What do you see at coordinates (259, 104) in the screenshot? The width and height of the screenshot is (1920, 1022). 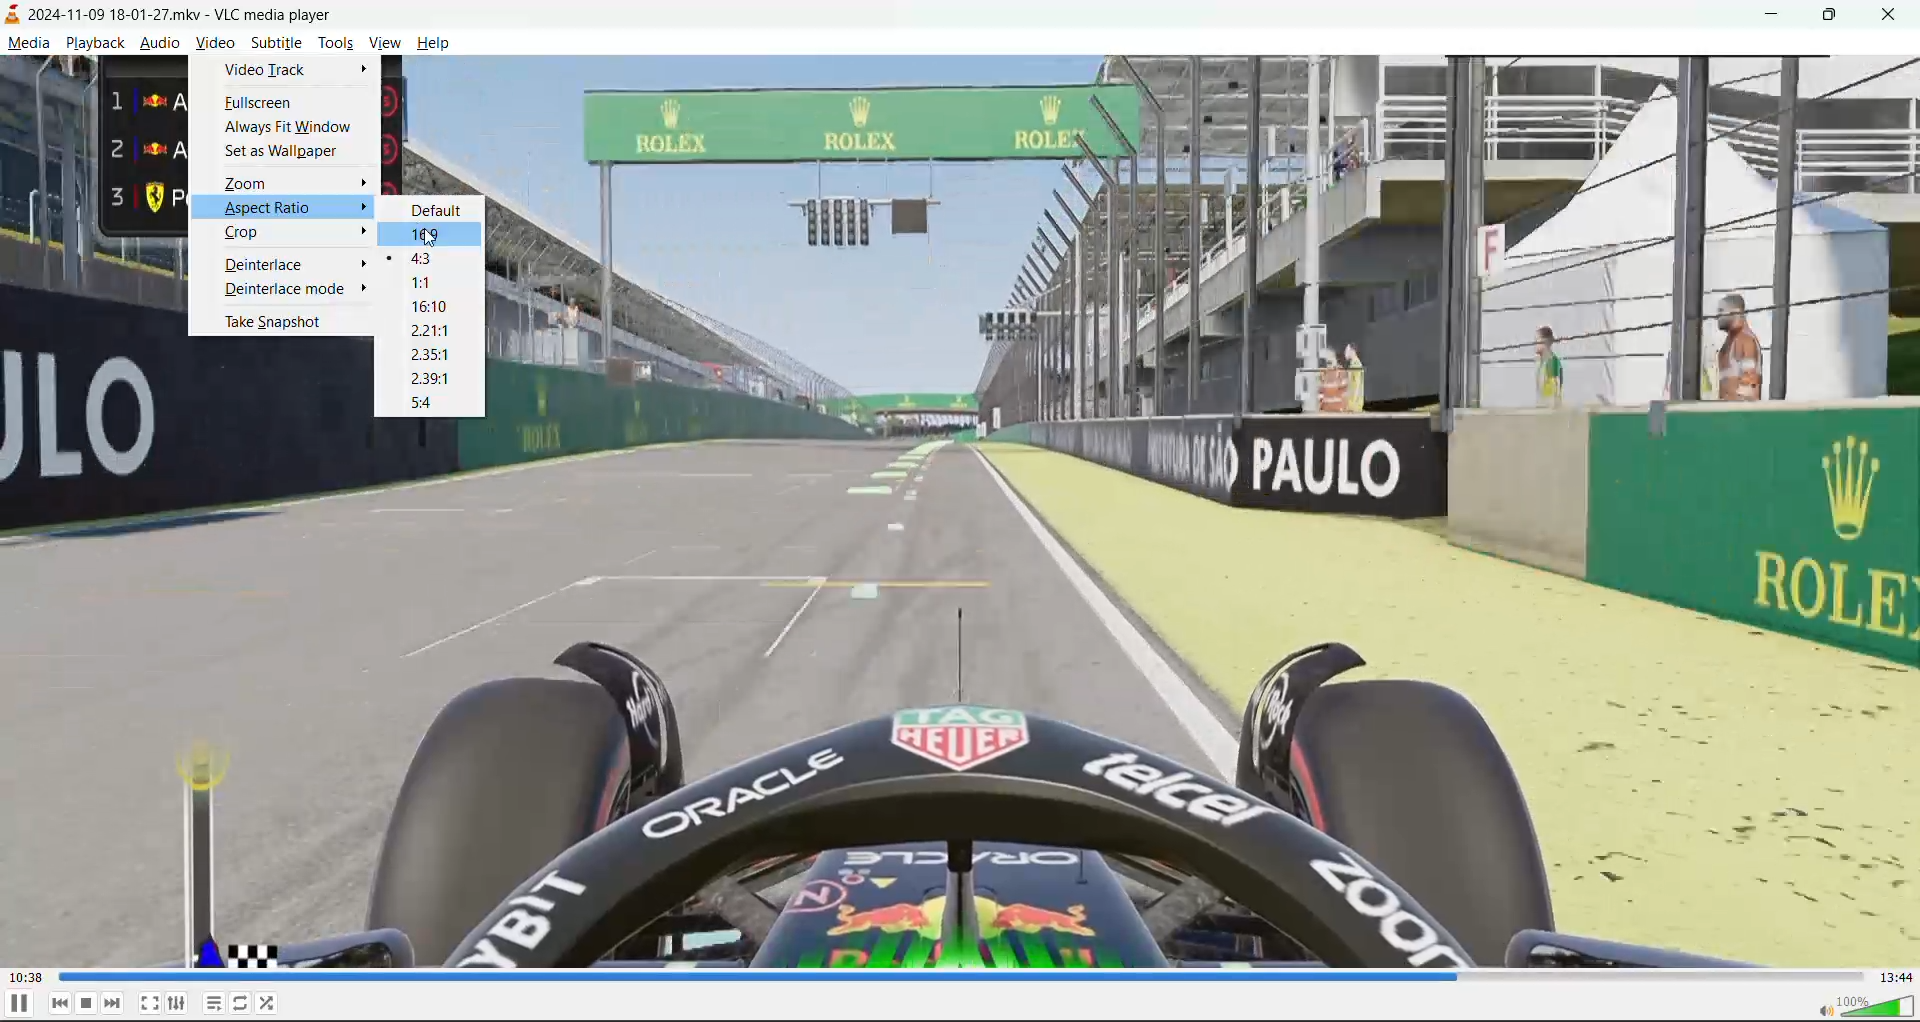 I see `fullscreen` at bounding box center [259, 104].